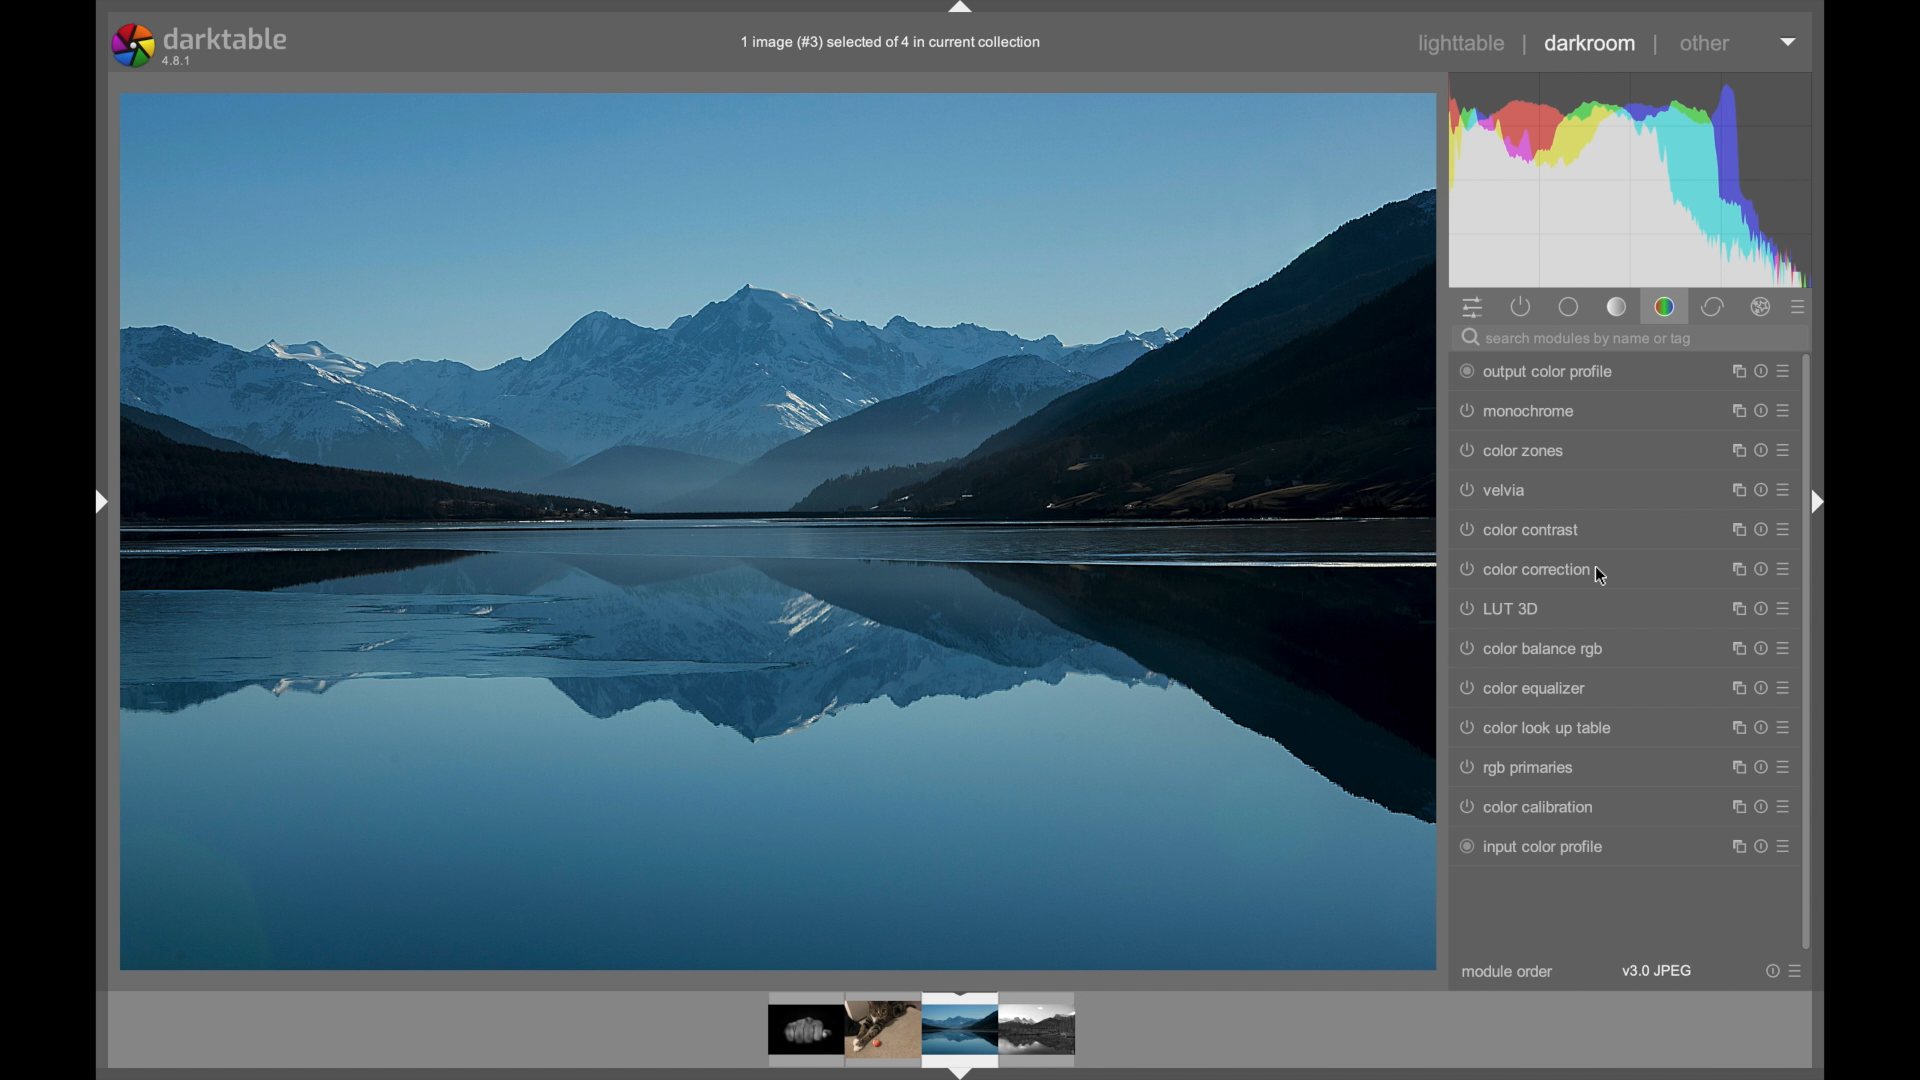 The height and width of the screenshot is (1080, 1920). What do you see at coordinates (1788, 971) in the screenshot?
I see `more options` at bounding box center [1788, 971].